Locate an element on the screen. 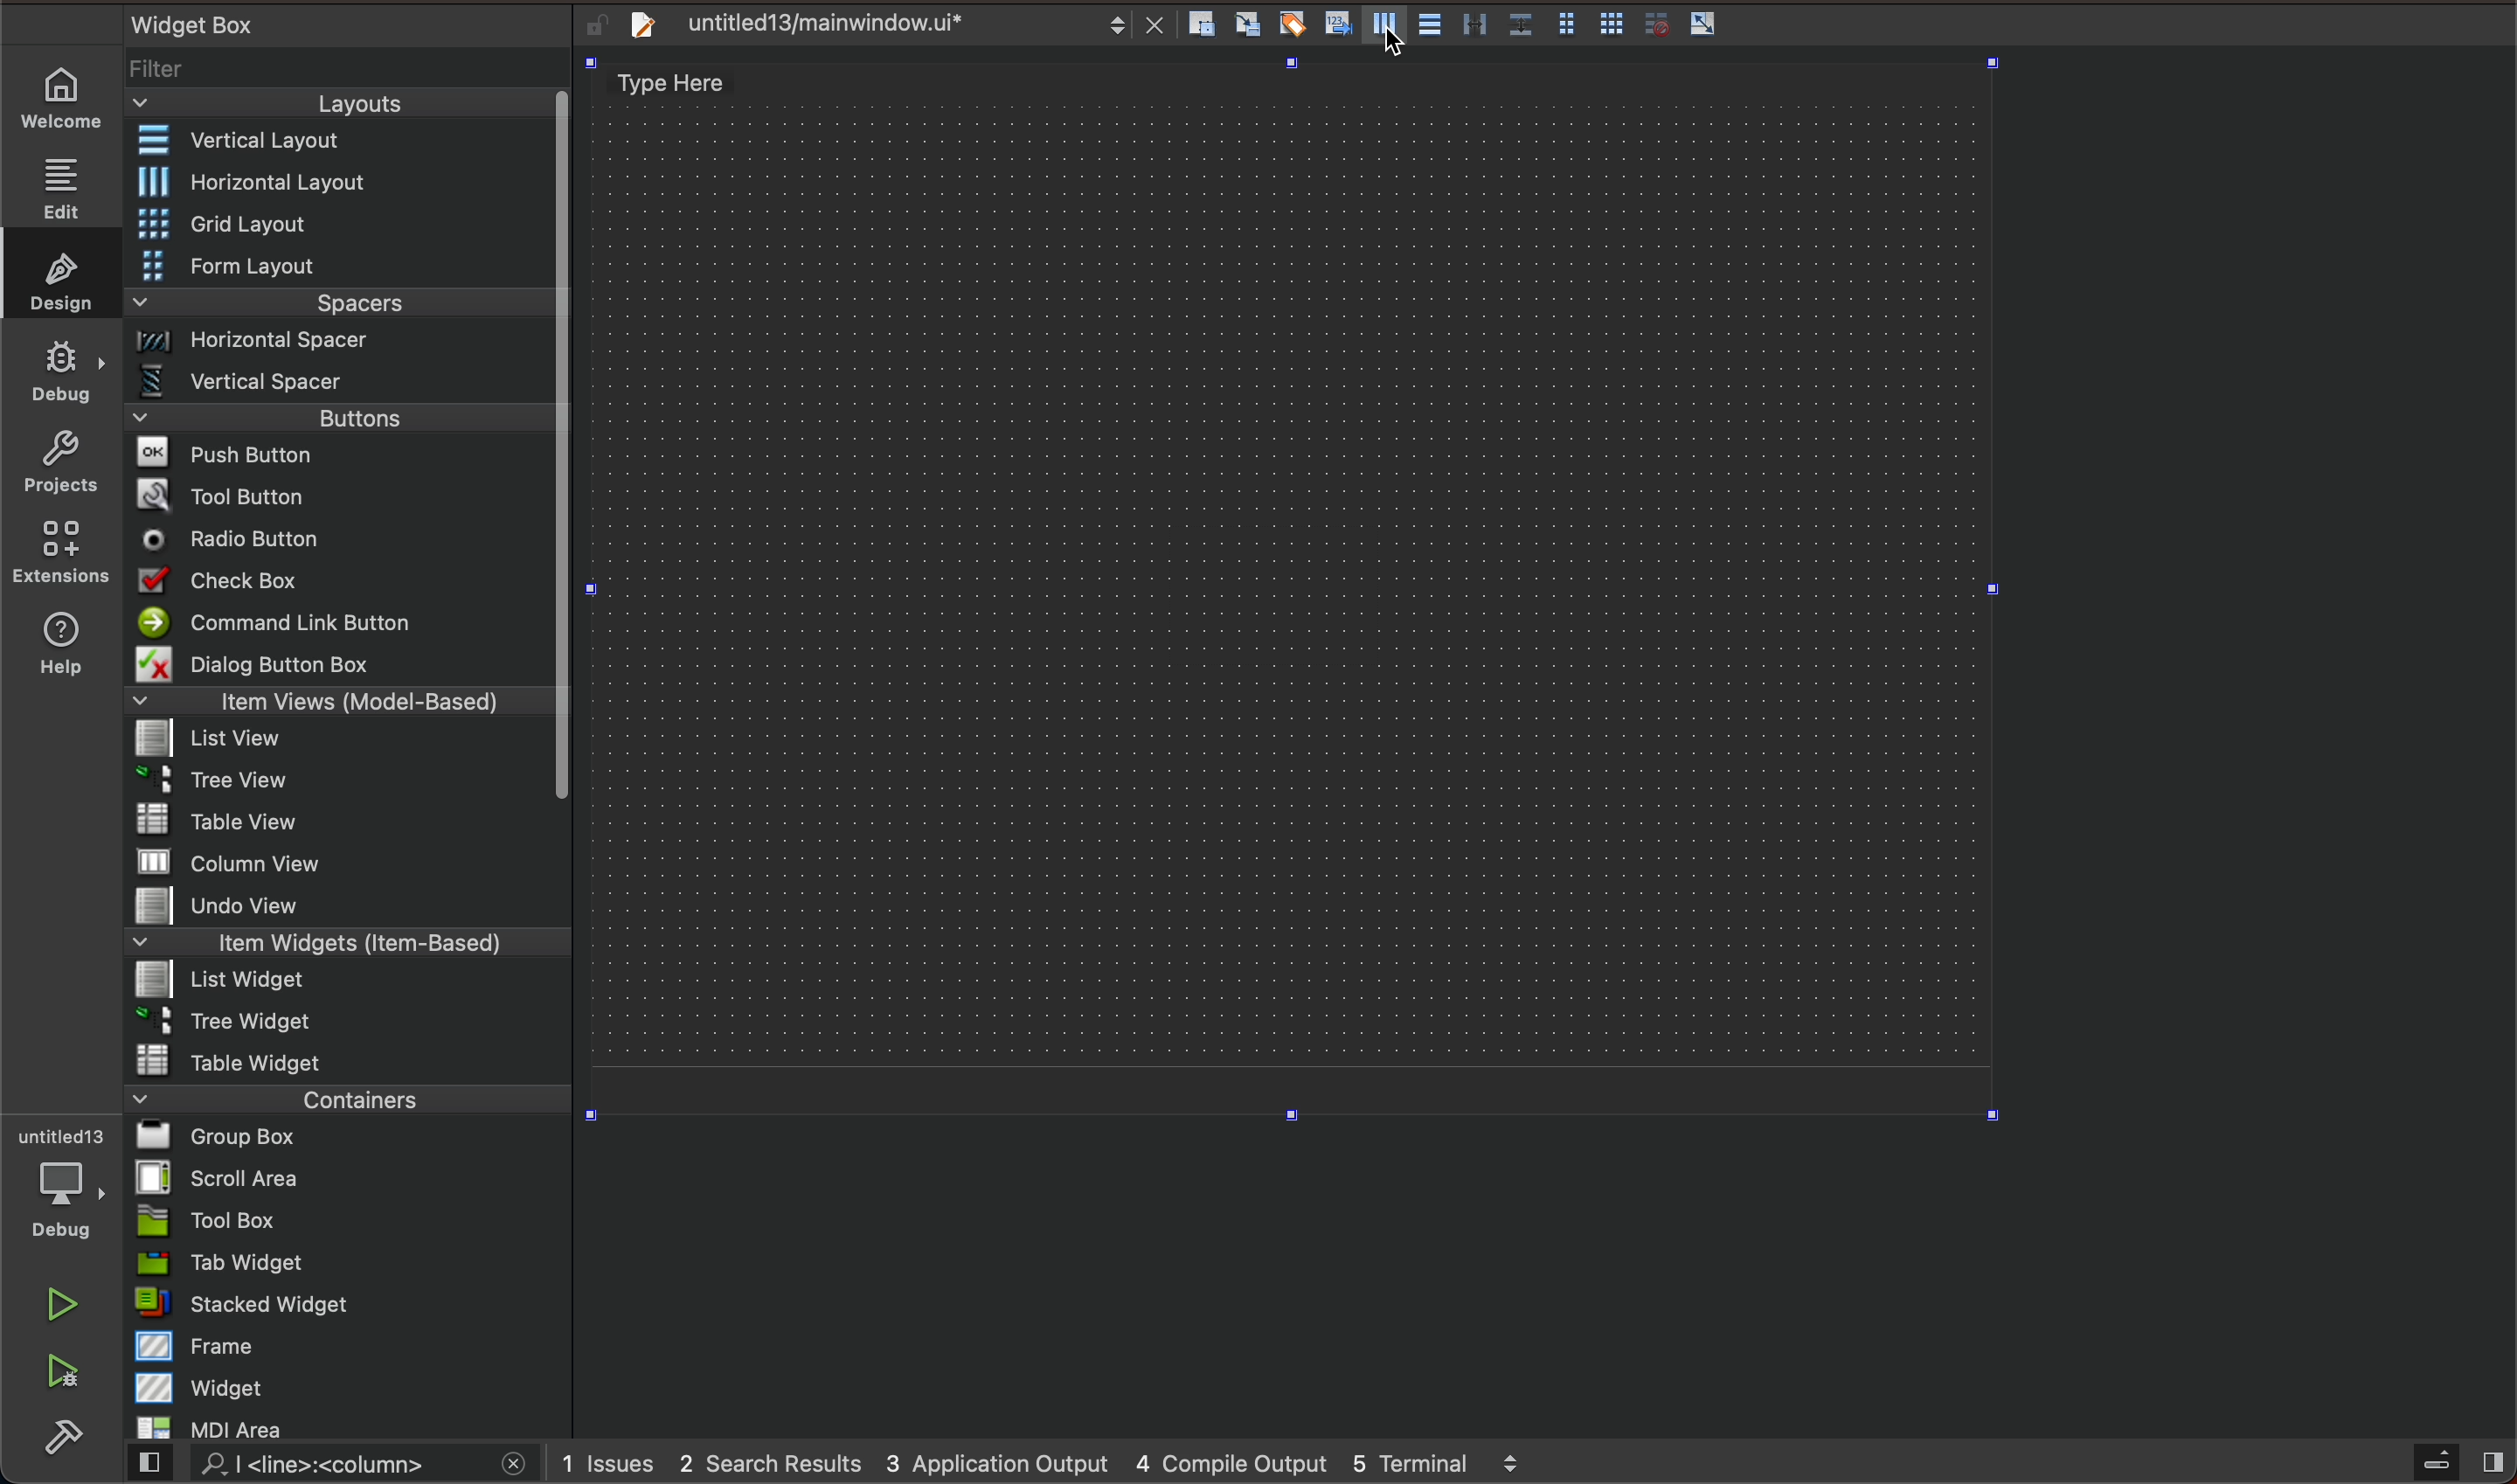  scroll area is located at coordinates (345, 1177).